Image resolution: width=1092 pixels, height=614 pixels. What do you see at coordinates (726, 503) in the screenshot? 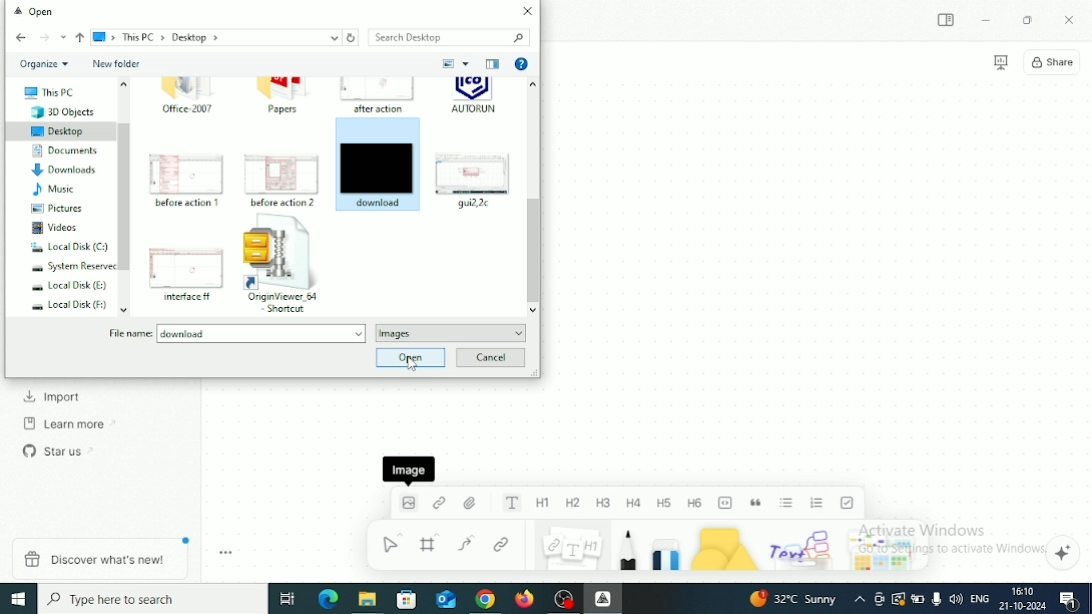
I see `Code block` at bounding box center [726, 503].